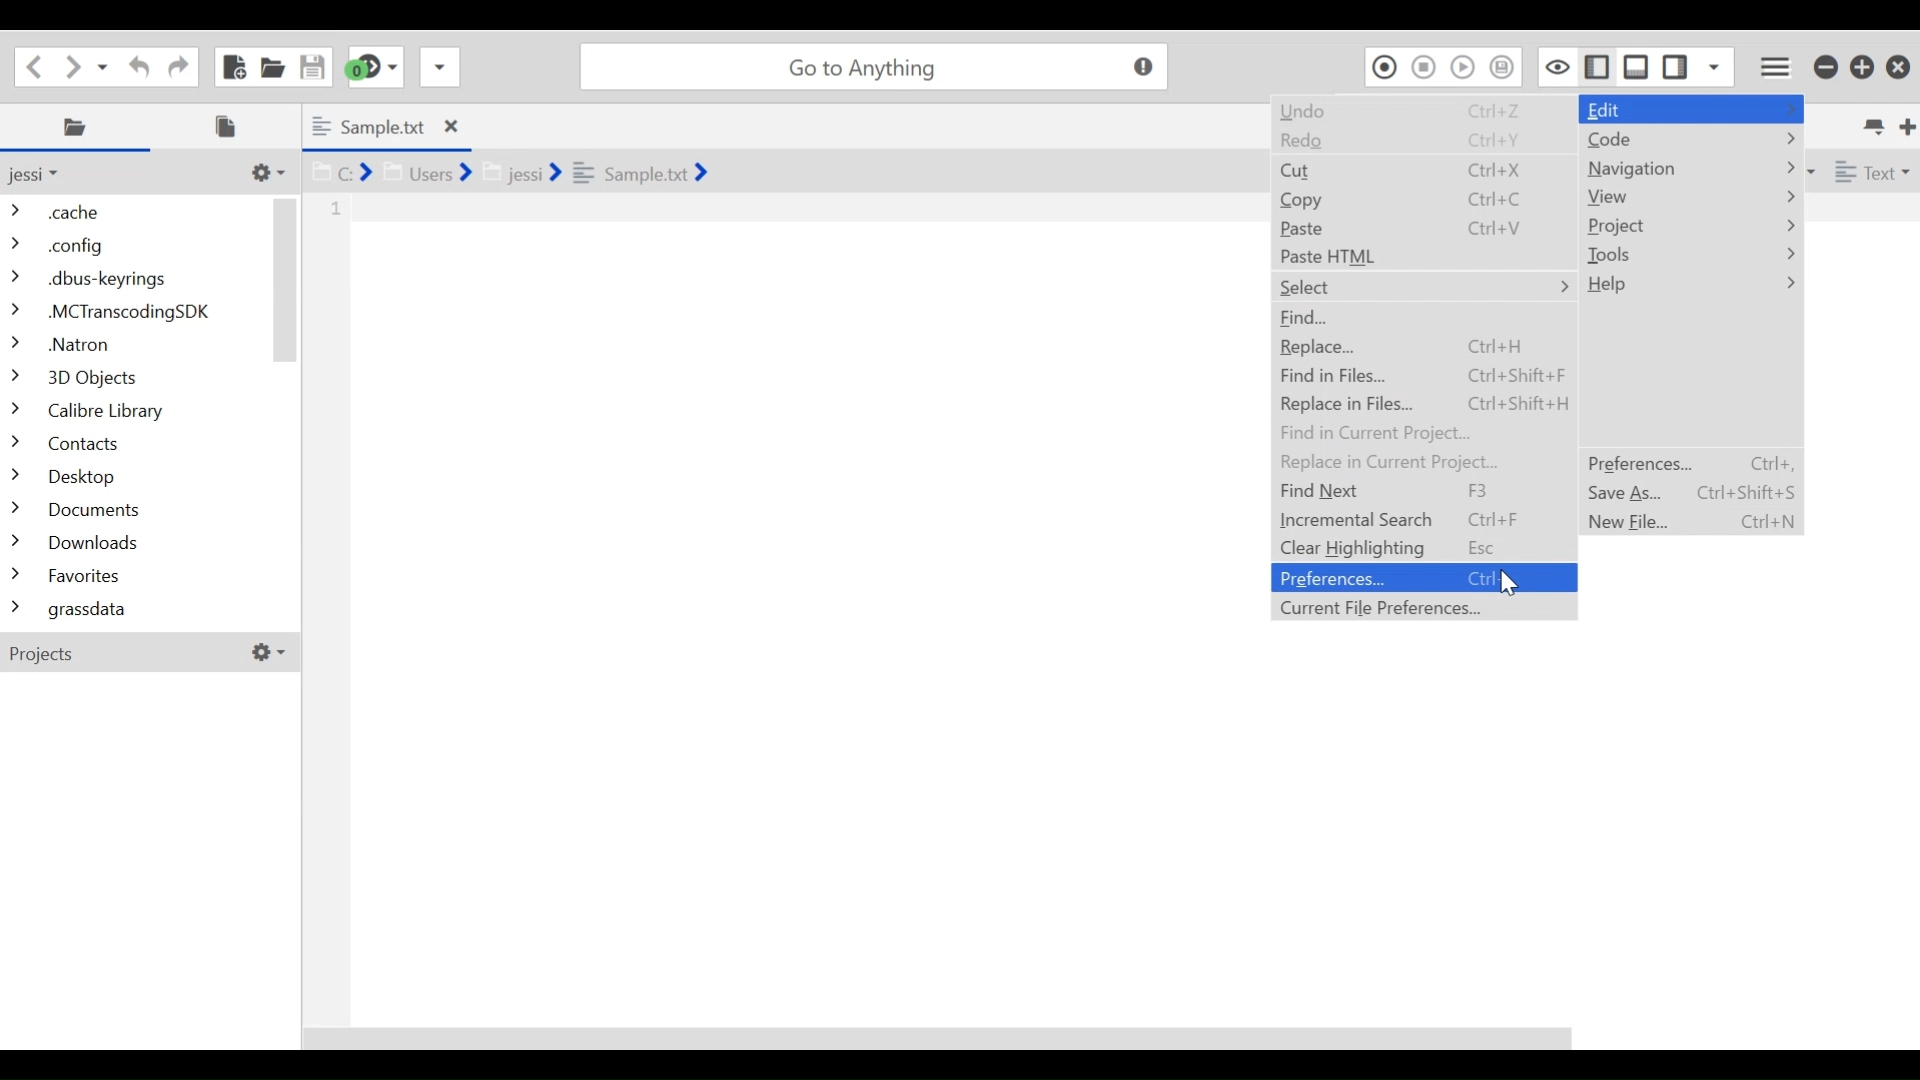 This screenshot has width=1920, height=1080. What do you see at coordinates (232, 126) in the screenshot?
I see `Open Files` at bounding box center [232, 126].